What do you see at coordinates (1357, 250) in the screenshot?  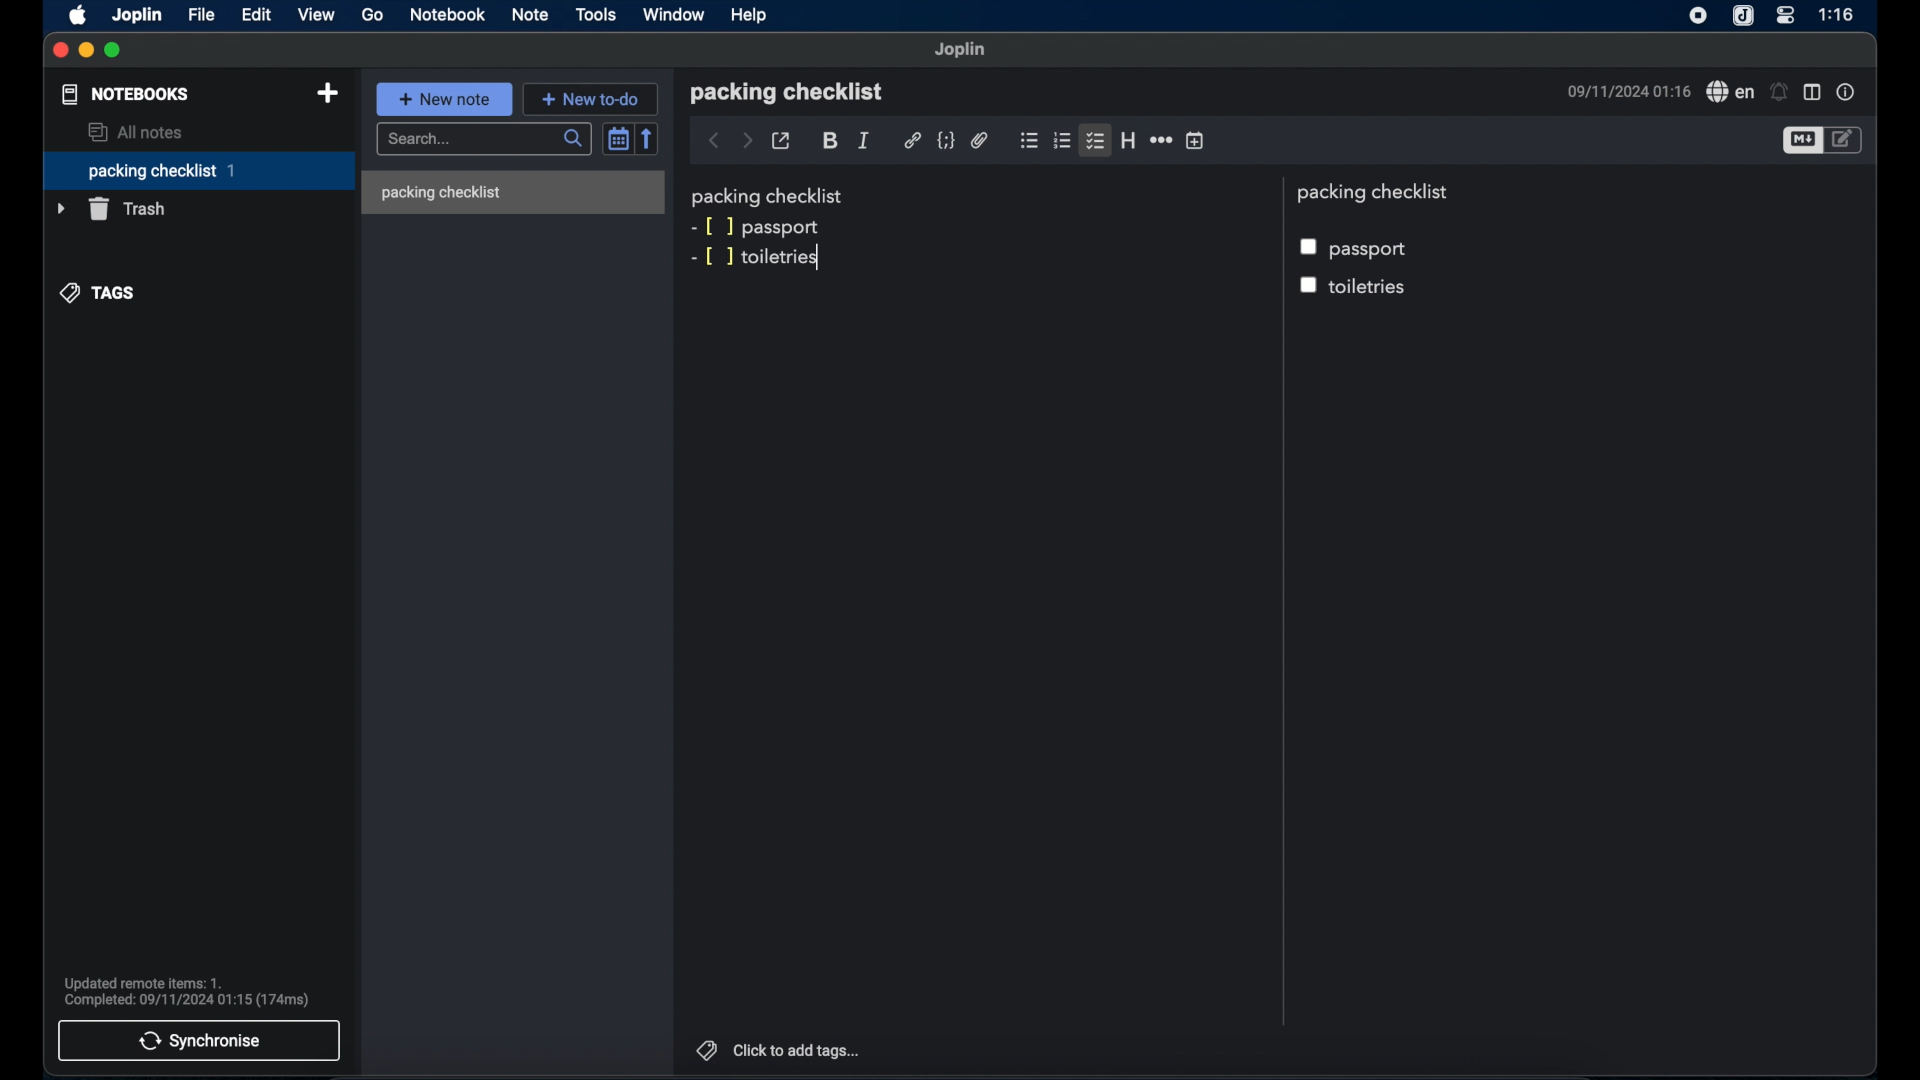 I see `passport checkbox` at bounding box center [1357, 250].